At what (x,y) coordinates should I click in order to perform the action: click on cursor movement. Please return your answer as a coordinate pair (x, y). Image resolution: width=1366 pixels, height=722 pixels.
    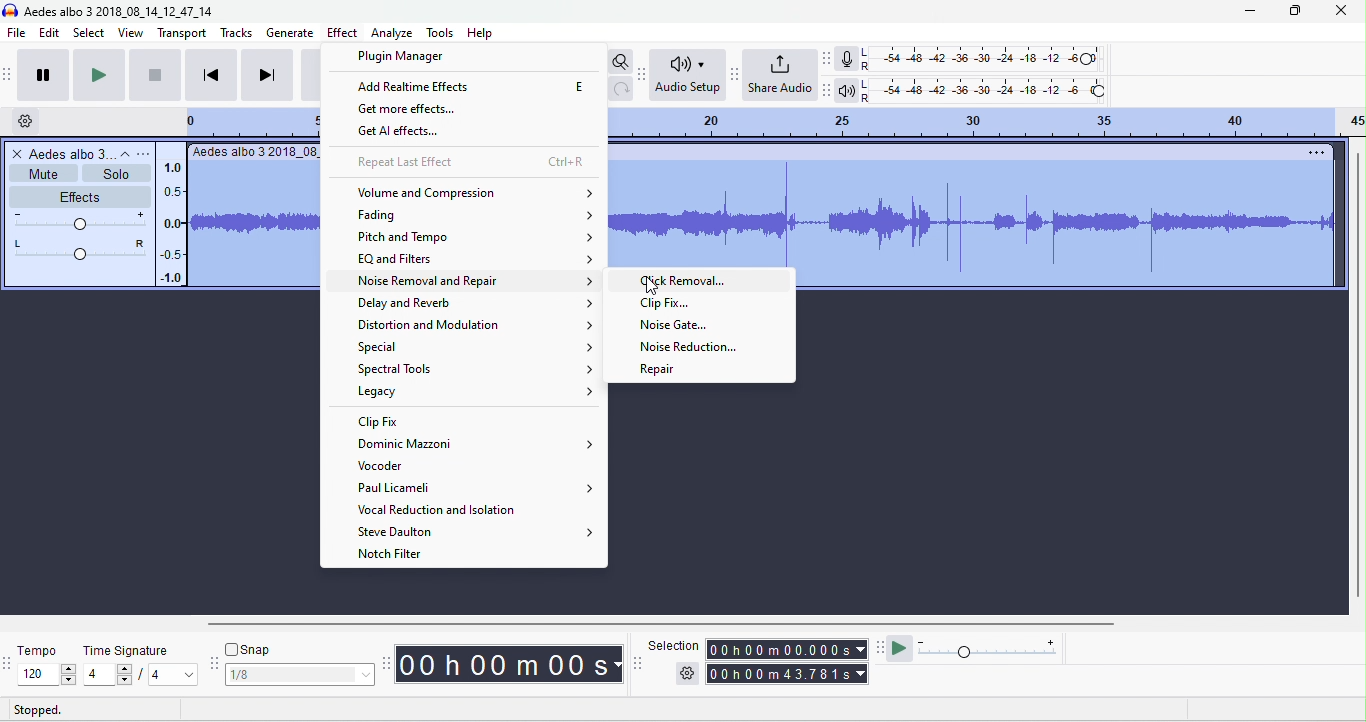
    Looking at the image, I should click on (653, 285).